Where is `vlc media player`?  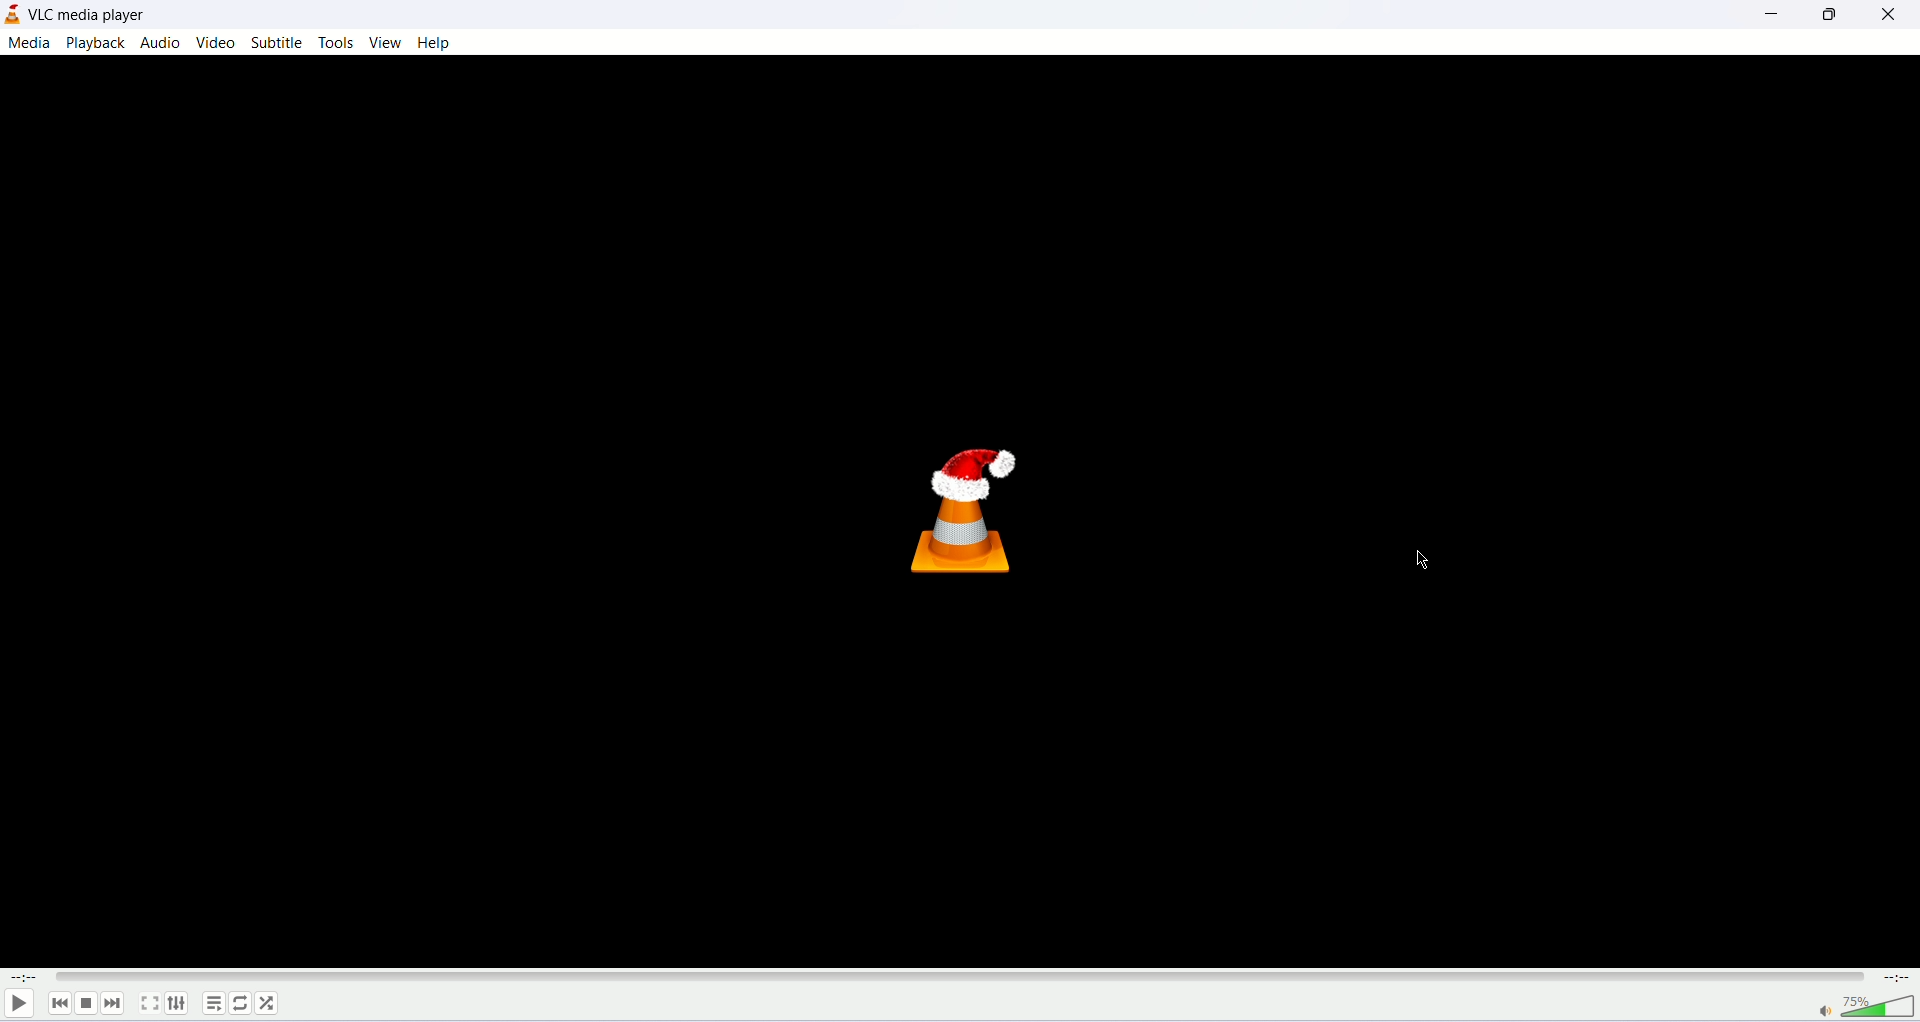 vlc media player is located at coordinates (86, 16).